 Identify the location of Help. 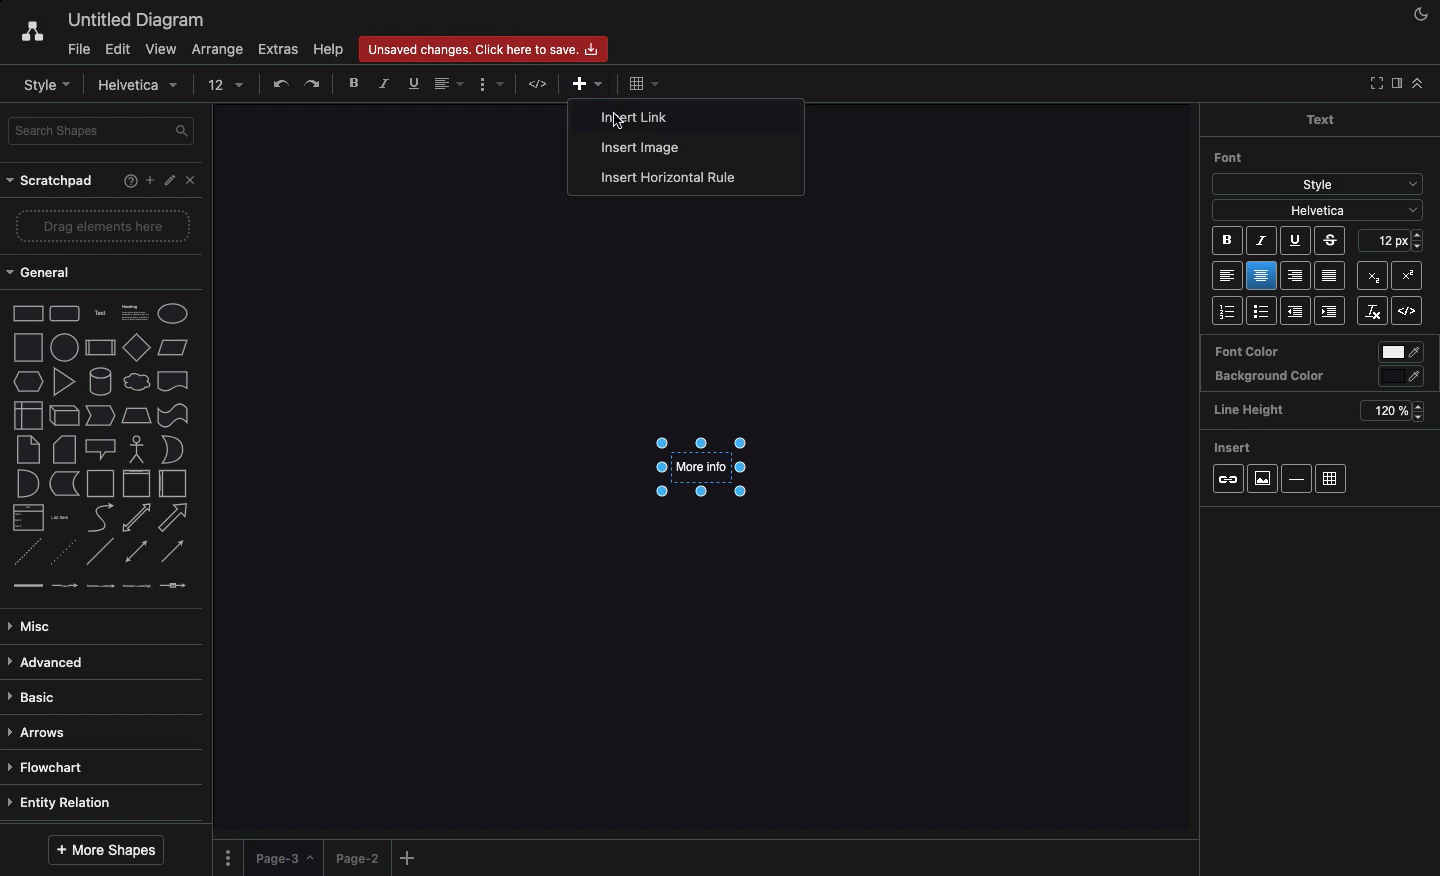
(327, 49).